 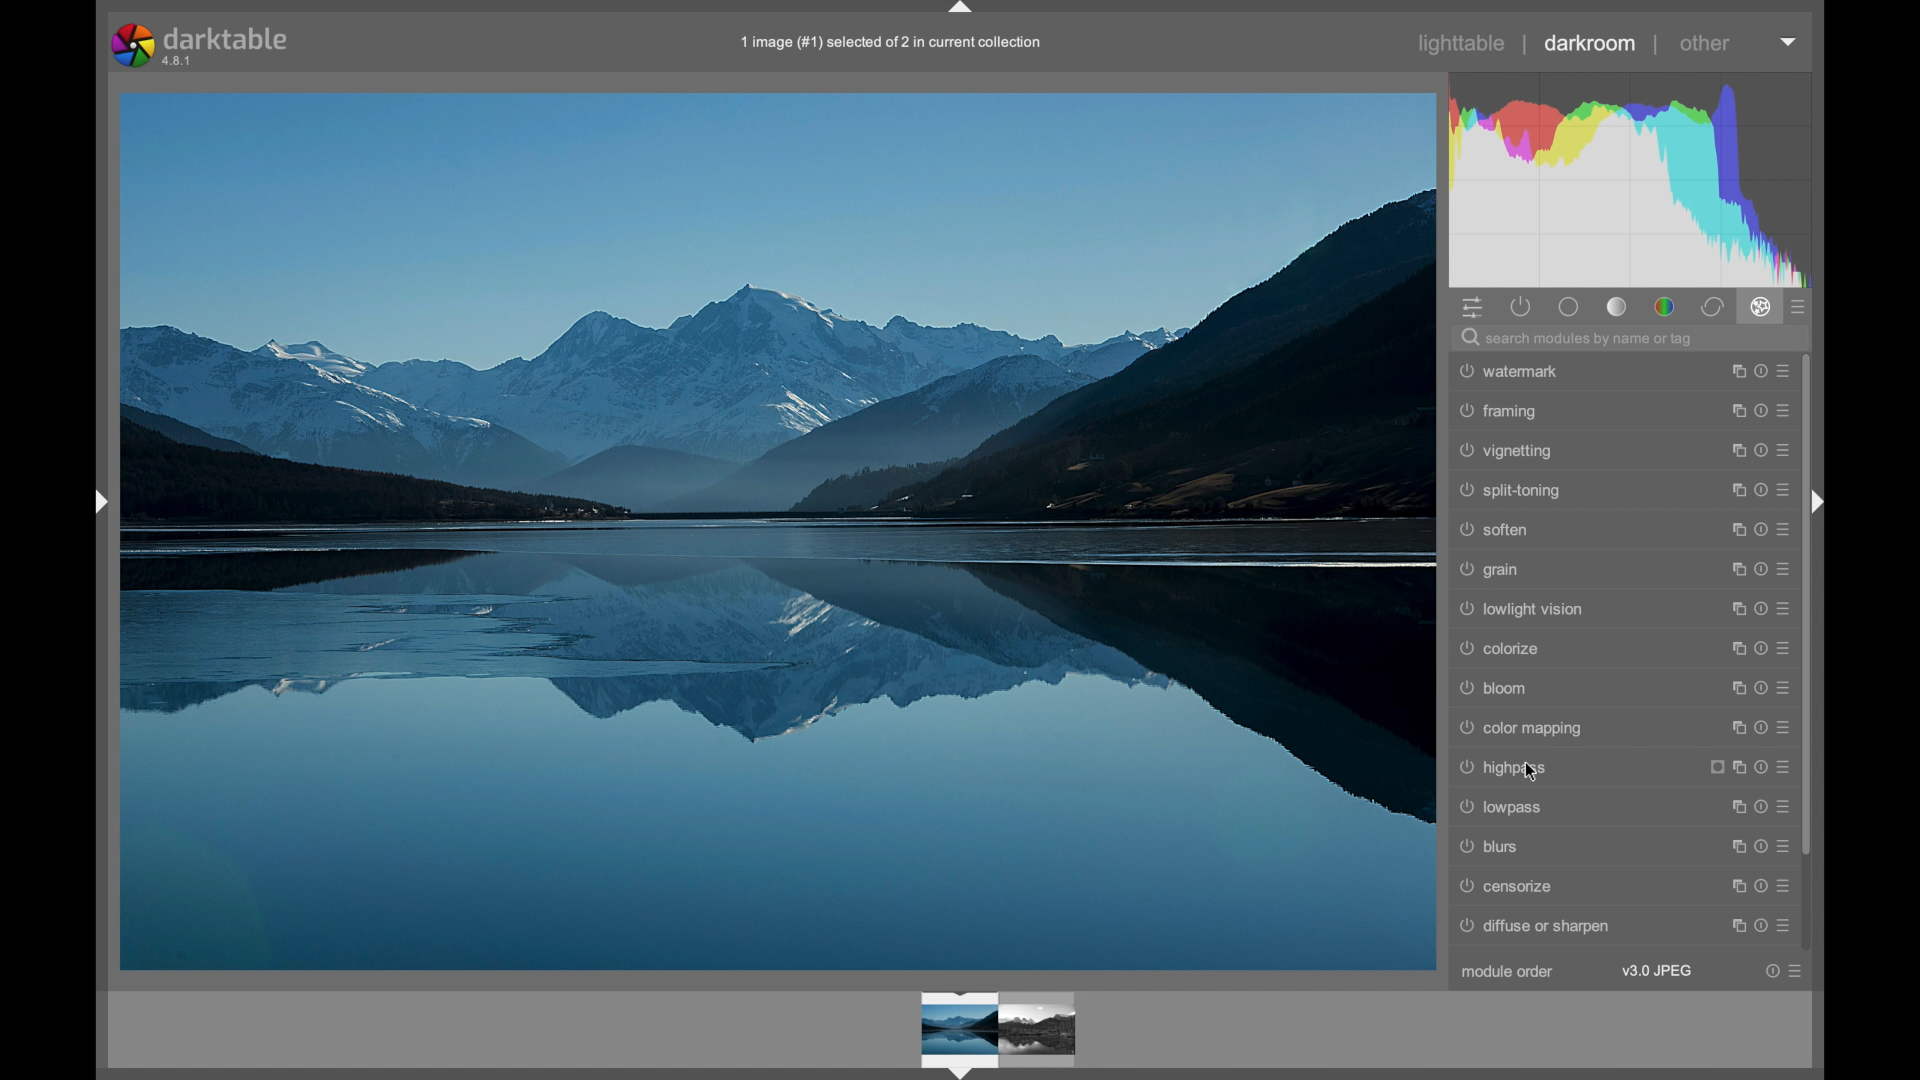 I want to click on base, so click(x=1571, y=309).